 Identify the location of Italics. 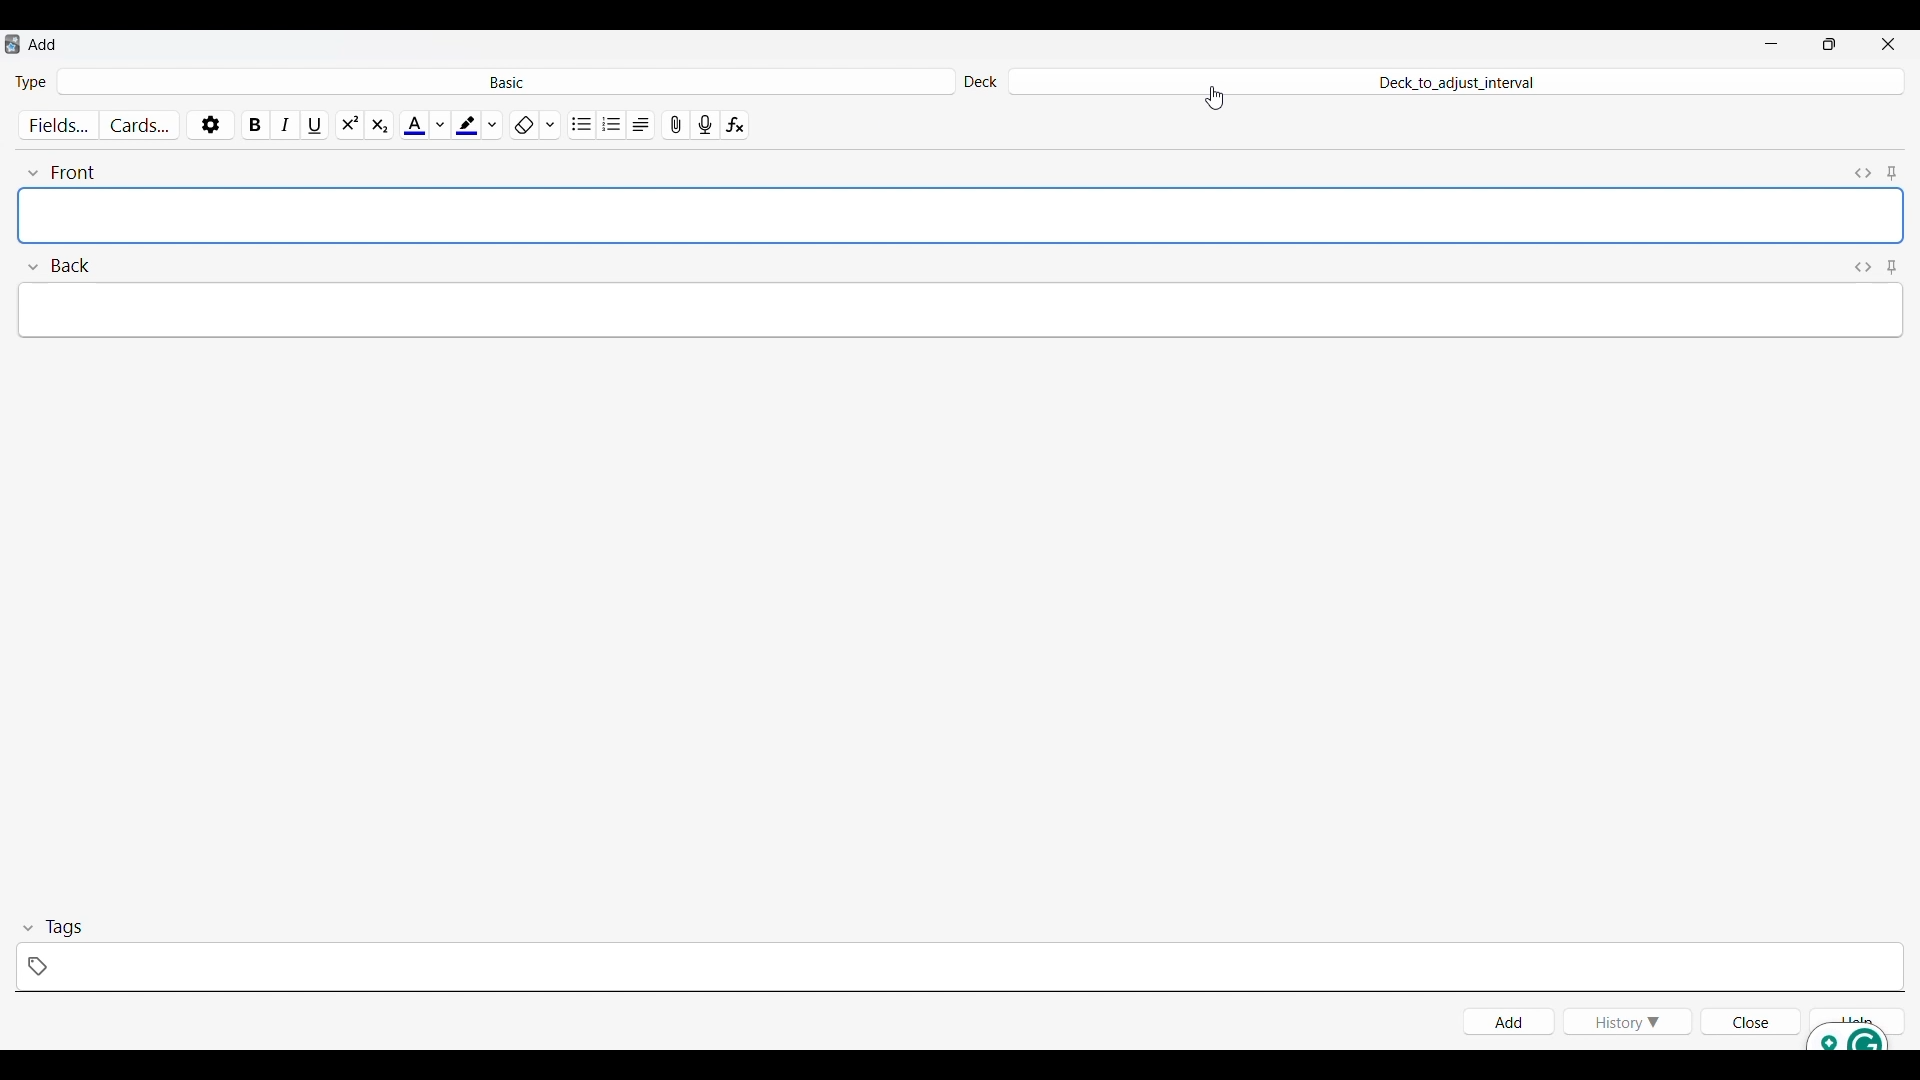
(286, 125).